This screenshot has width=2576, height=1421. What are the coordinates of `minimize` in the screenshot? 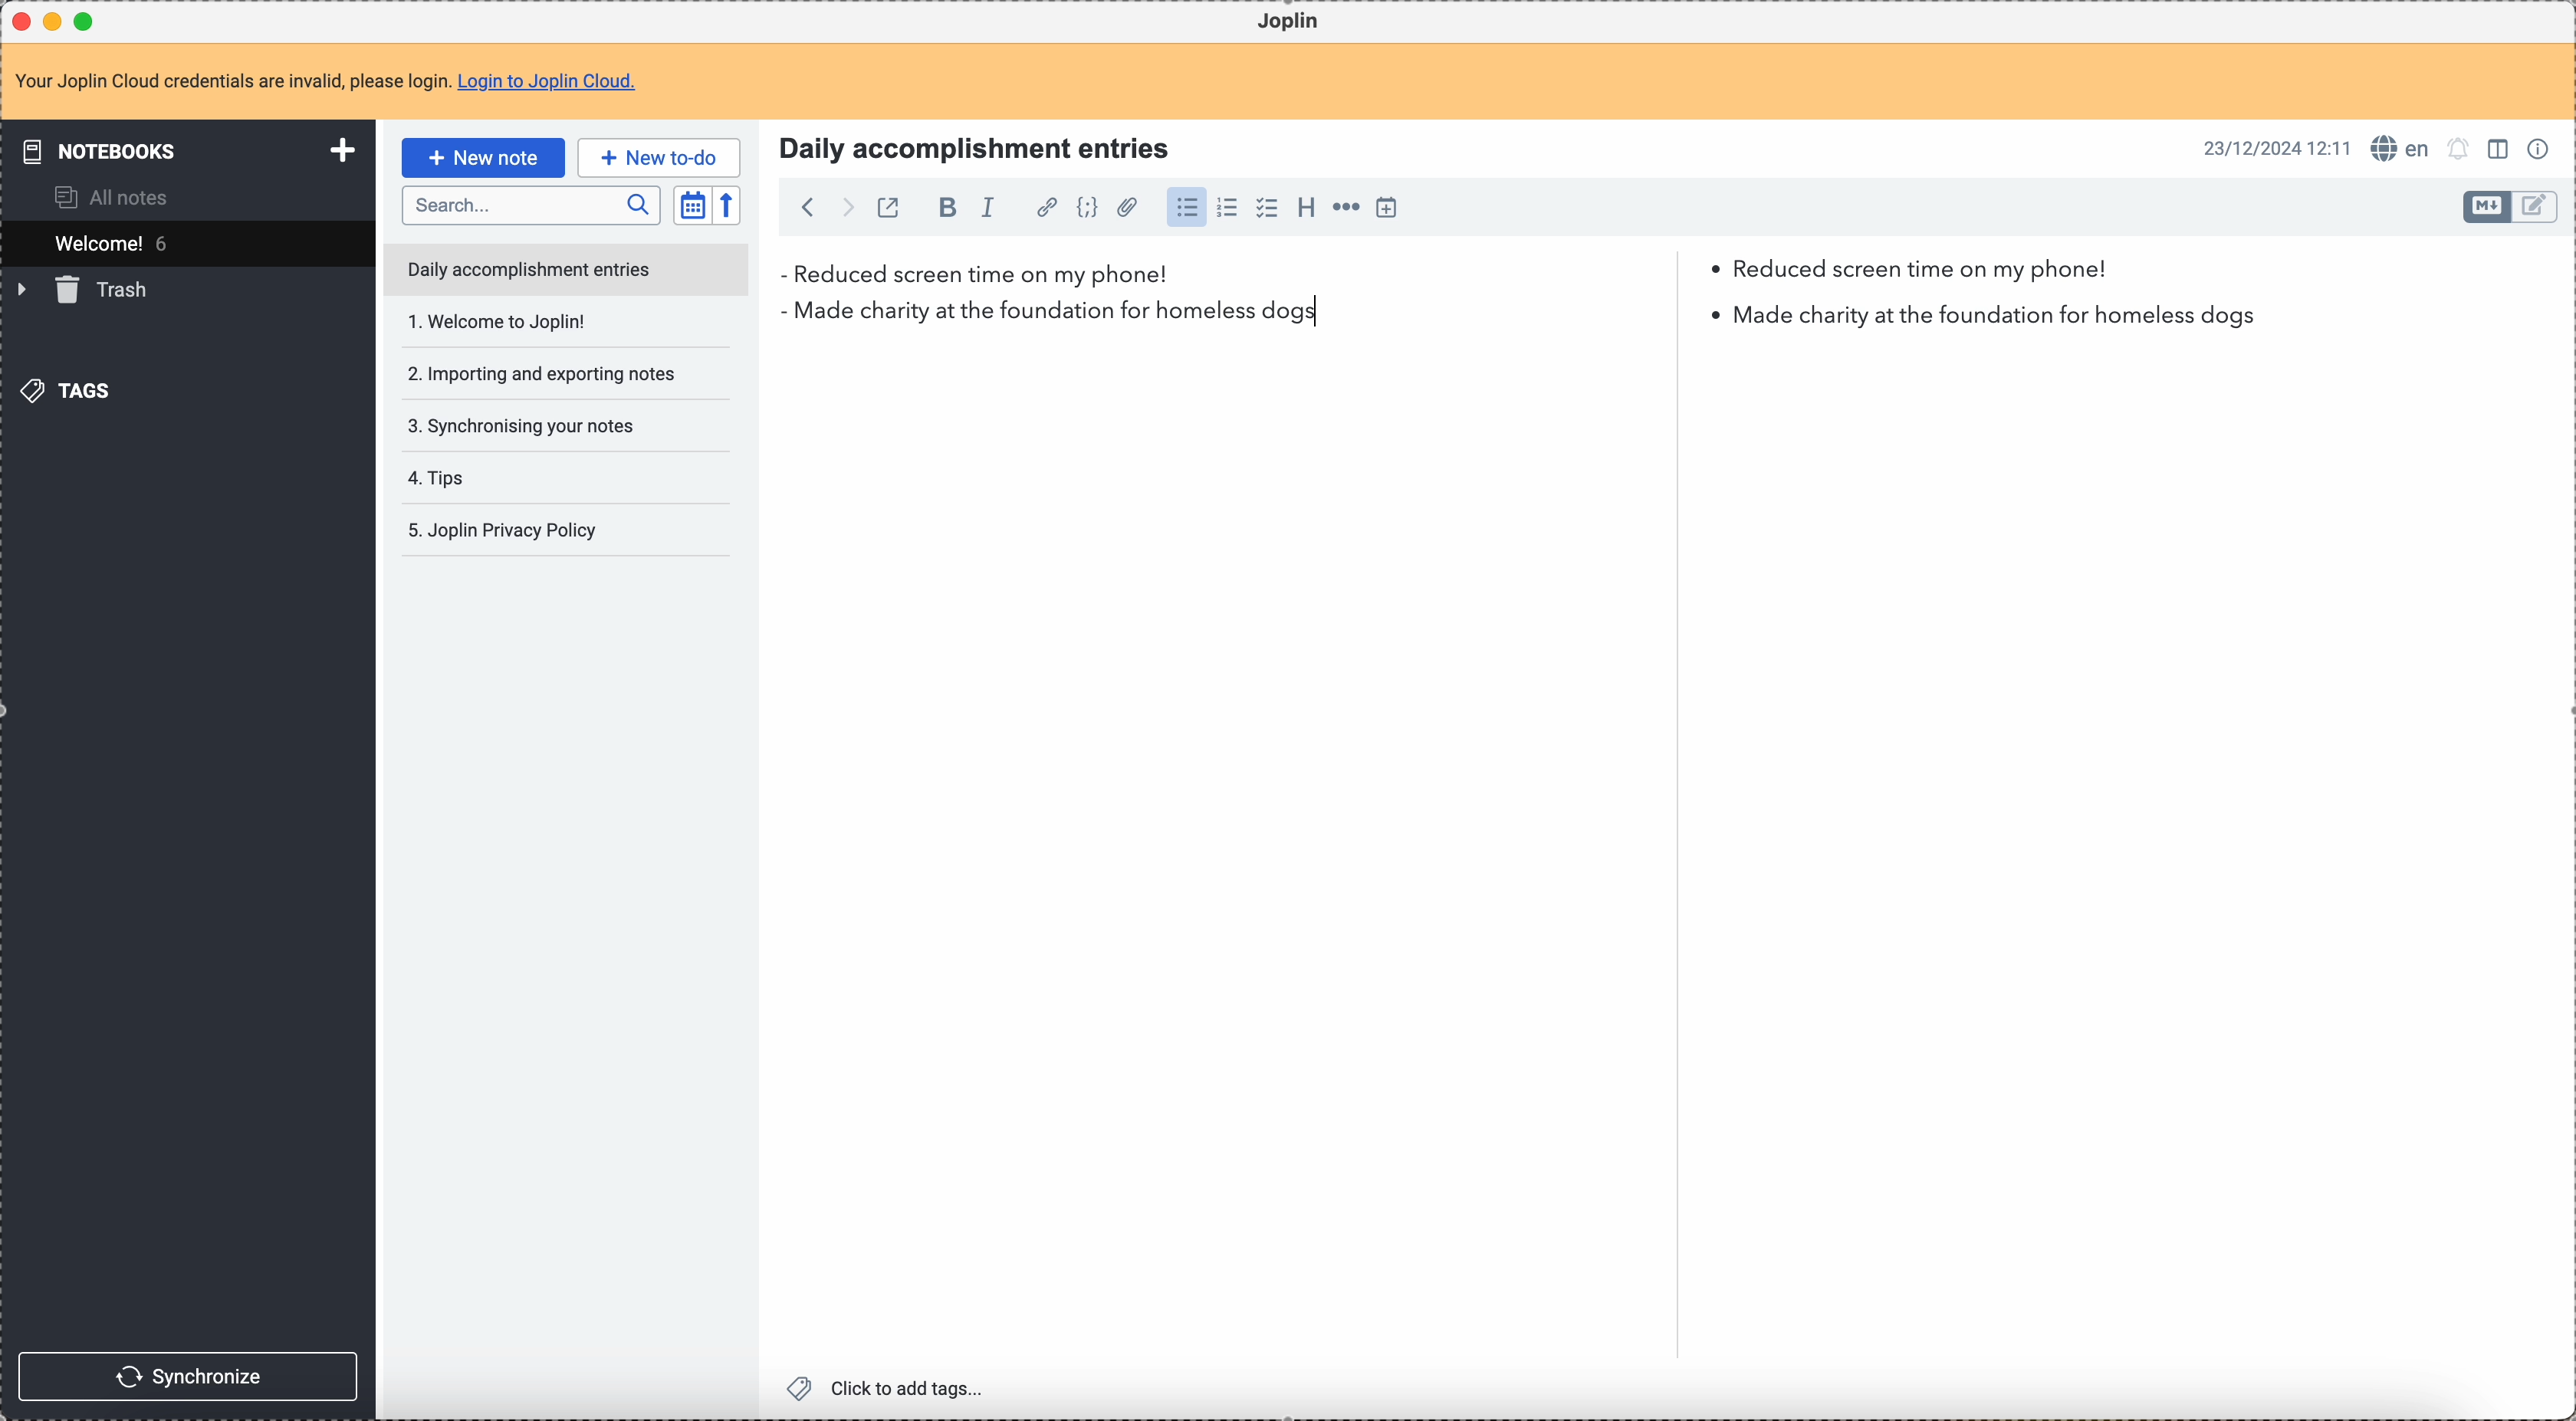 It's located at (57, 20).